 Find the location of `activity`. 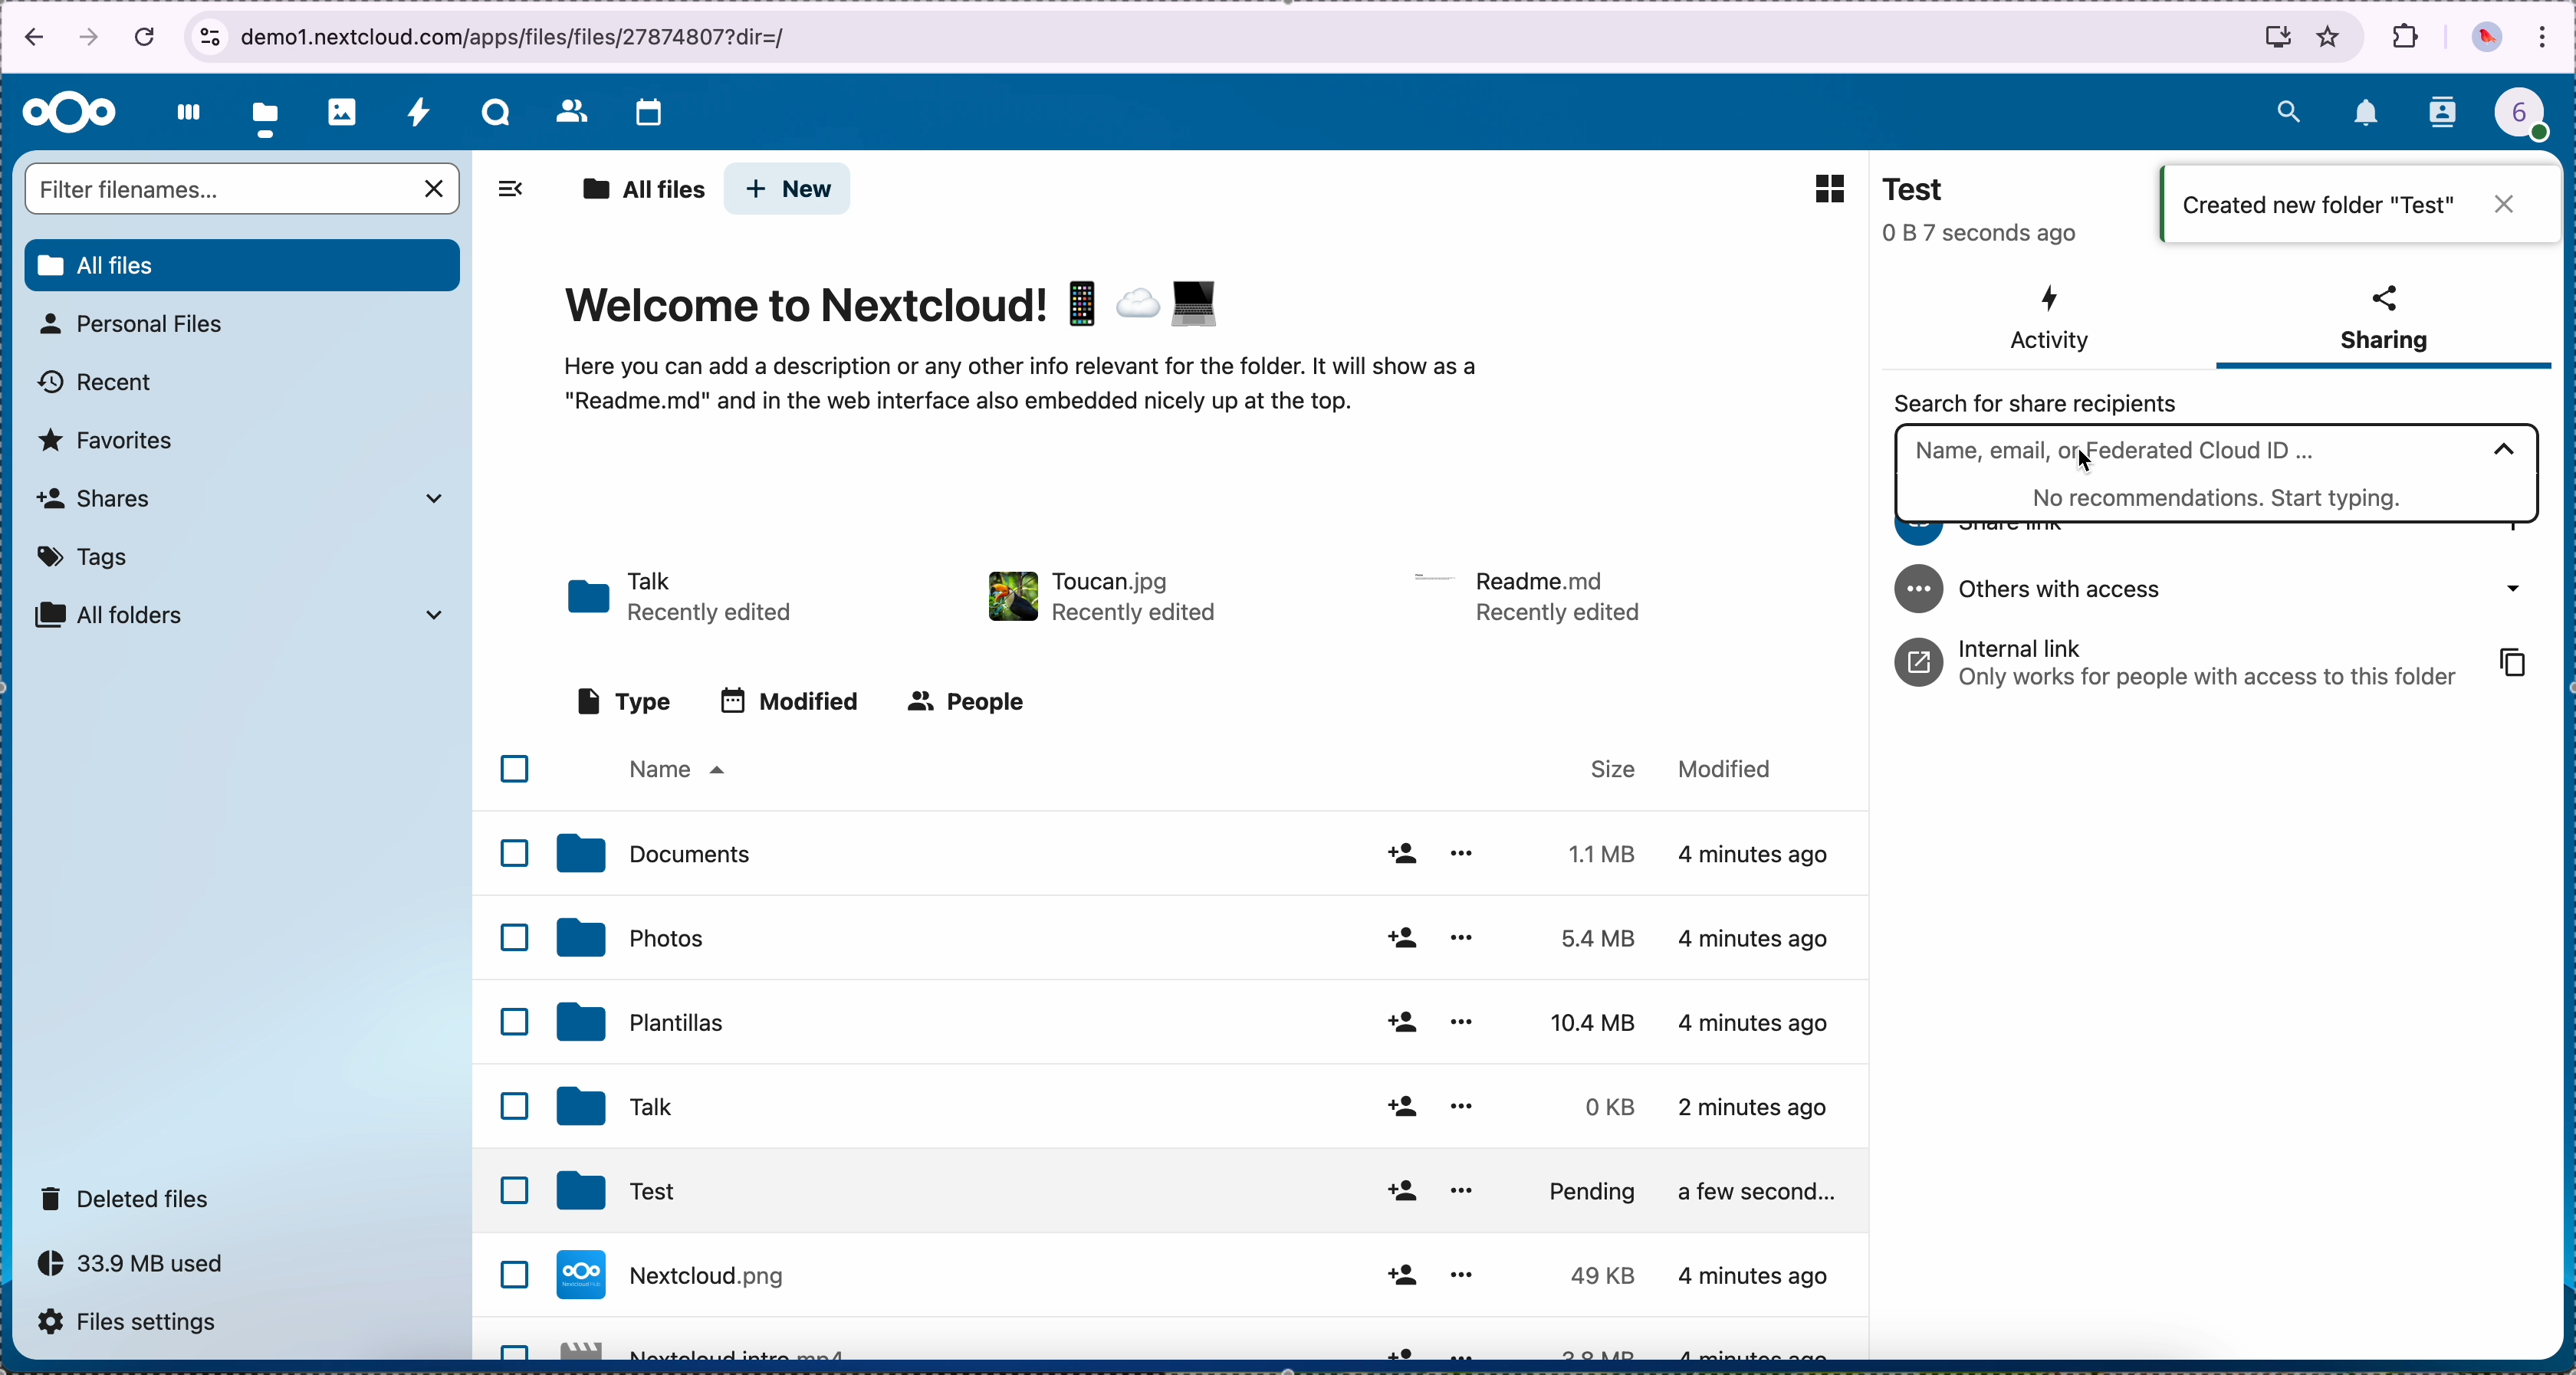

activity is located at coordinates (418, 111).